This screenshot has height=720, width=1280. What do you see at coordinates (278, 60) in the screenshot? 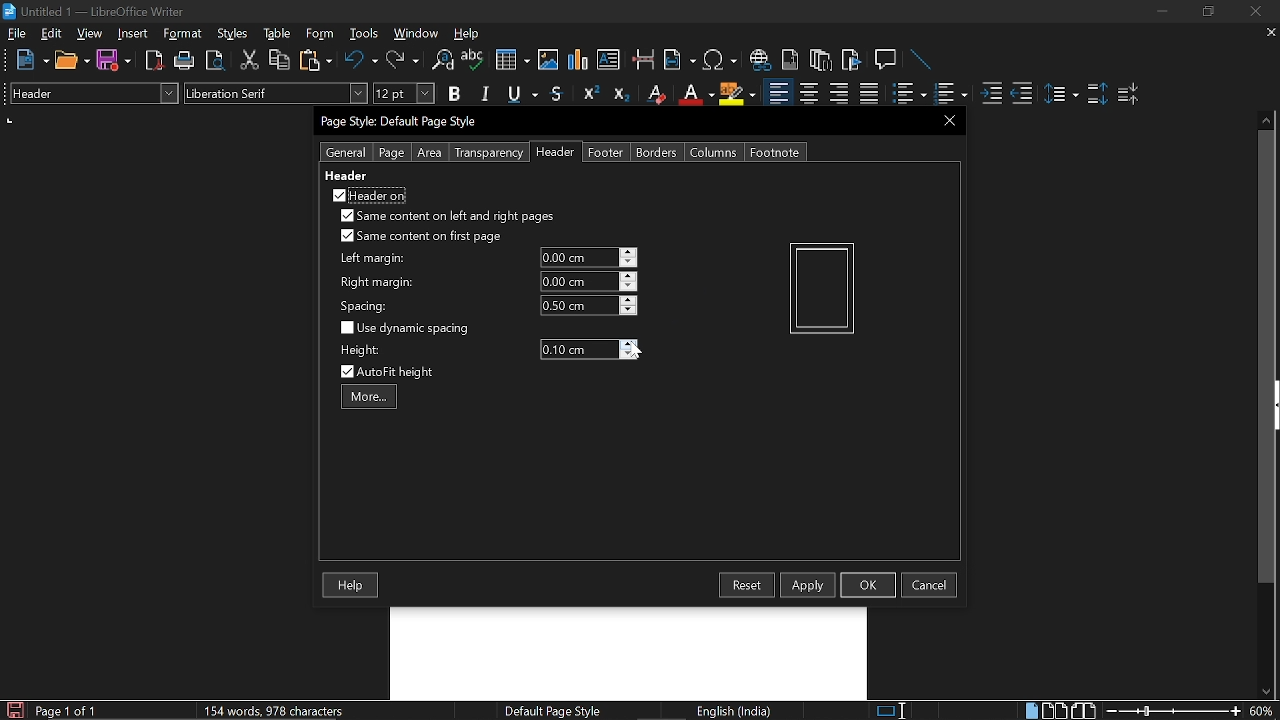
I see `Copy` at bounding box center [278, 60].